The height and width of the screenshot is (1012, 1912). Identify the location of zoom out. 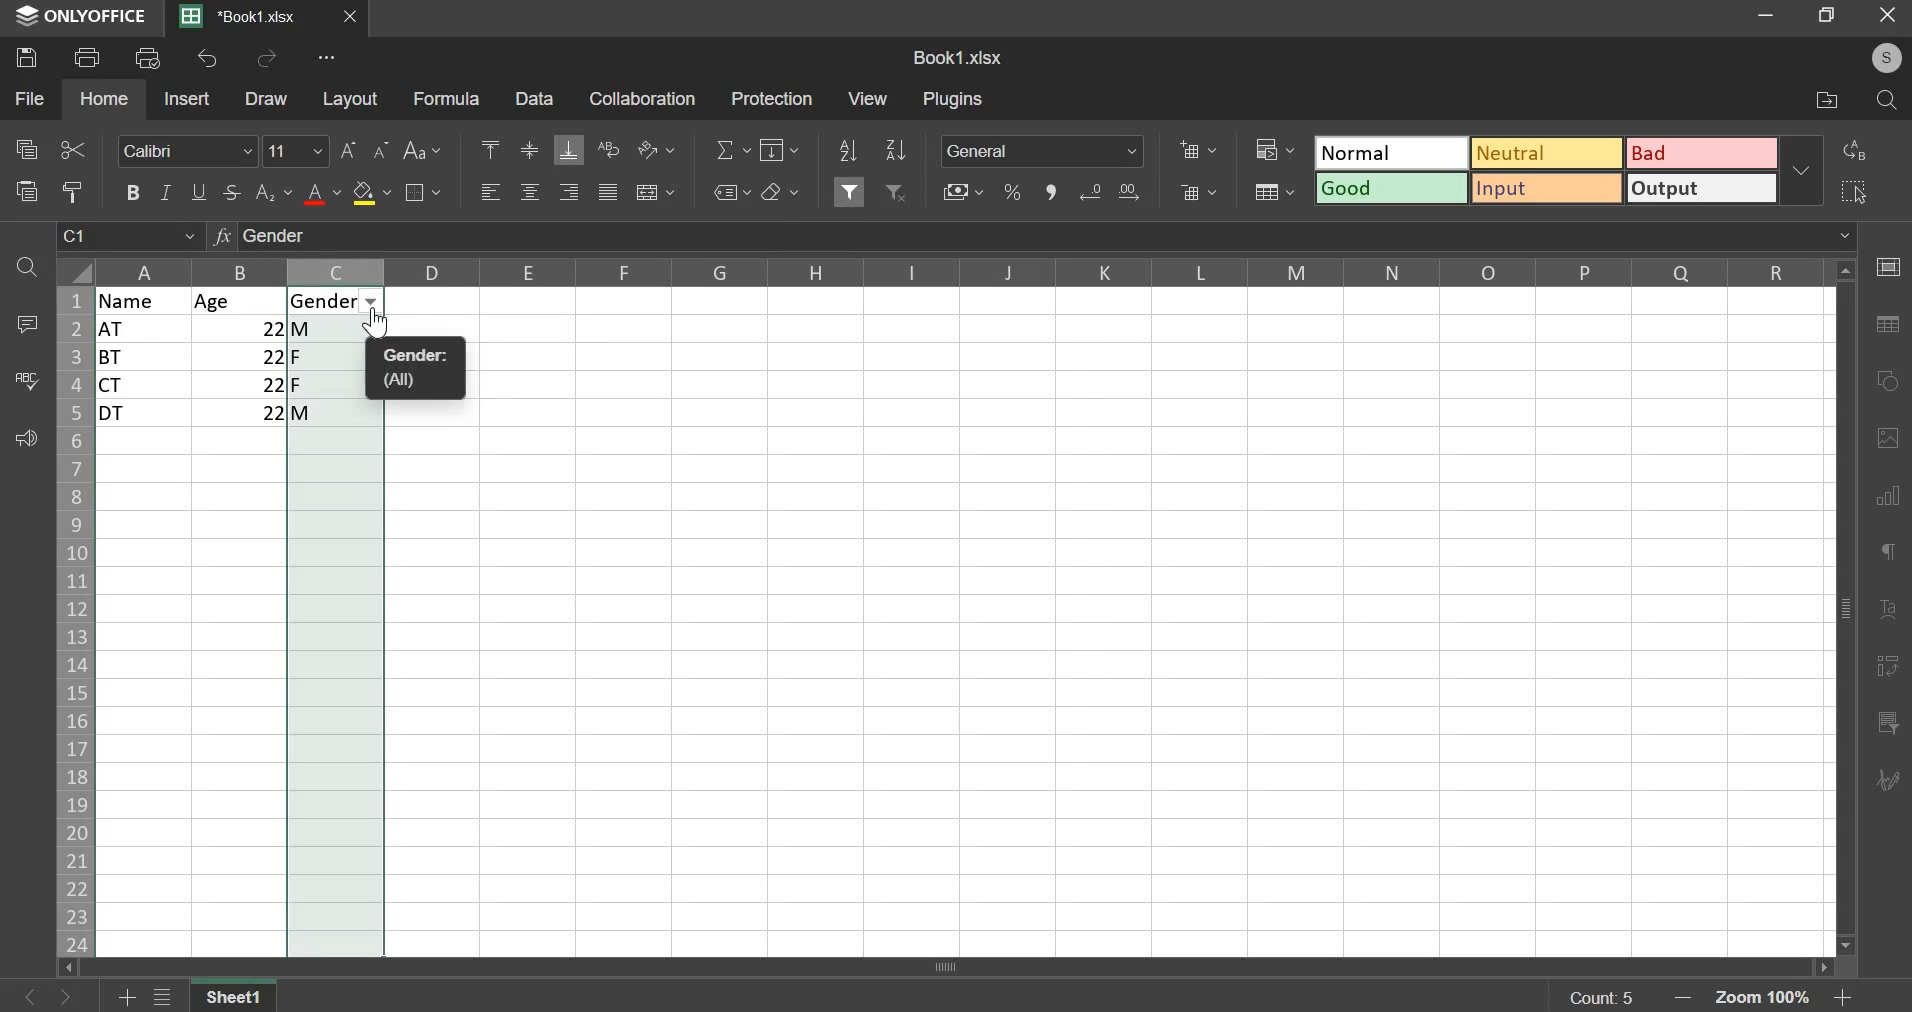
(1687, 998).